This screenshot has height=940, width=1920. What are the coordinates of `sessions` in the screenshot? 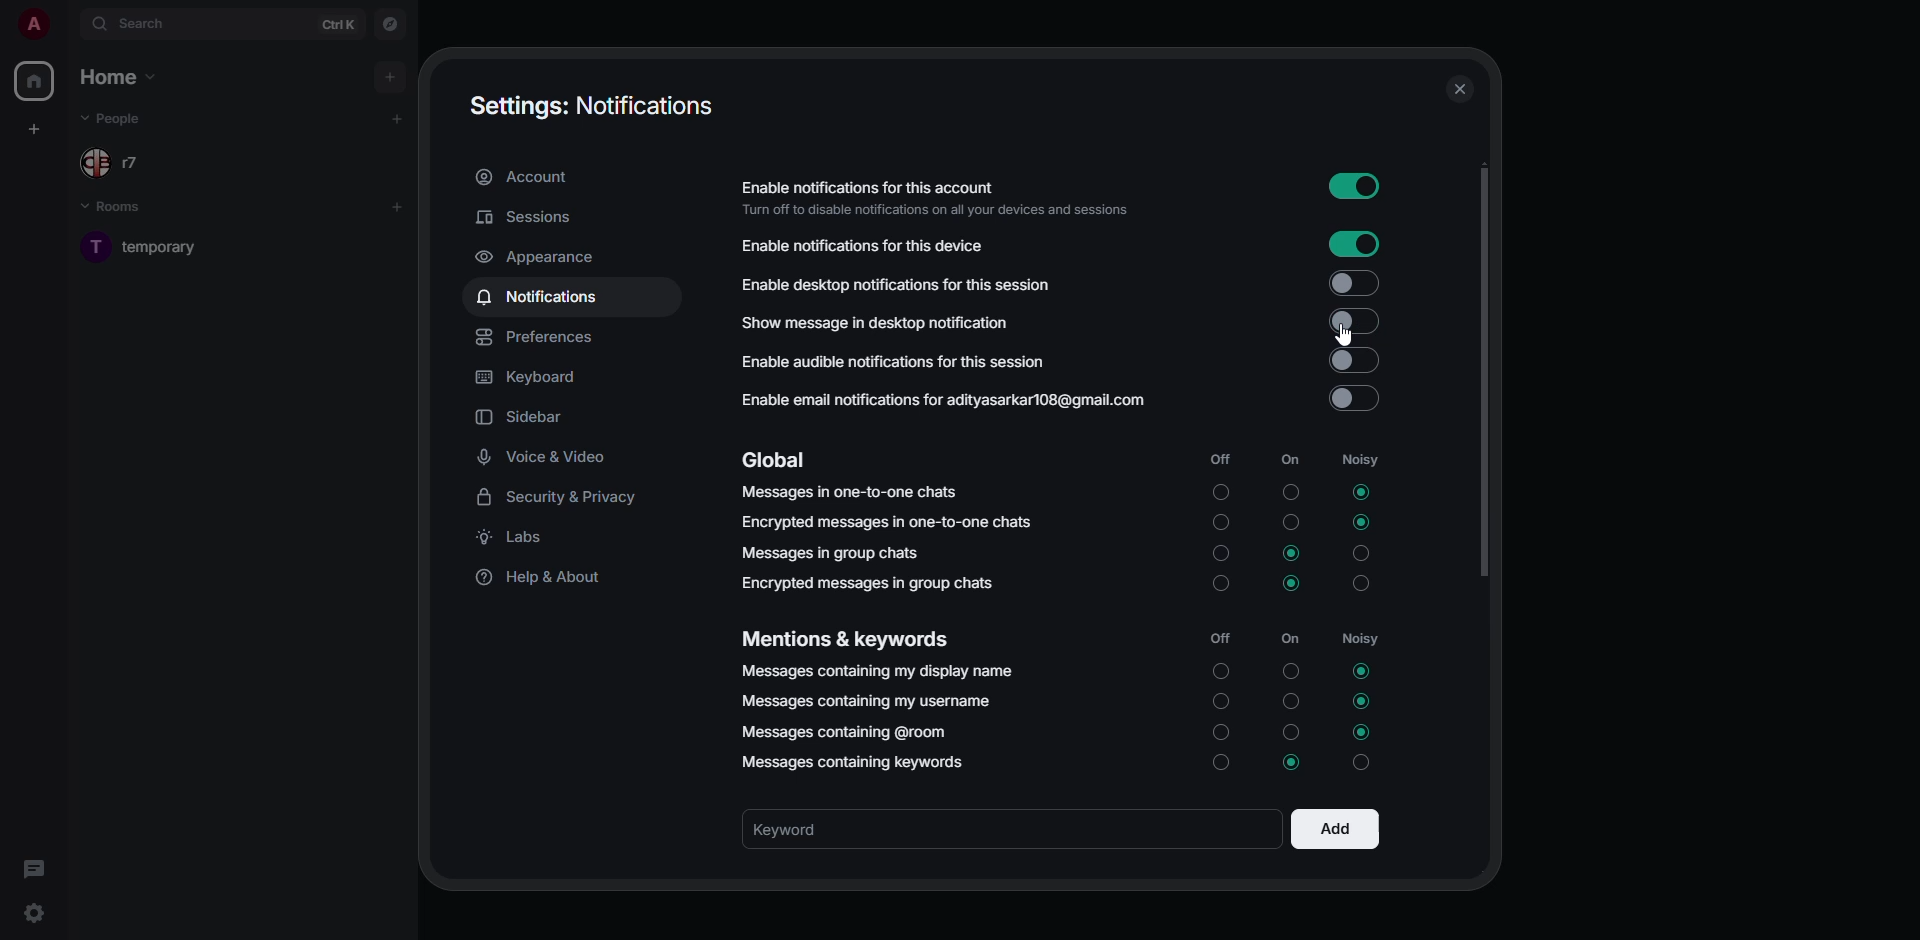 It's located at (532, 217).